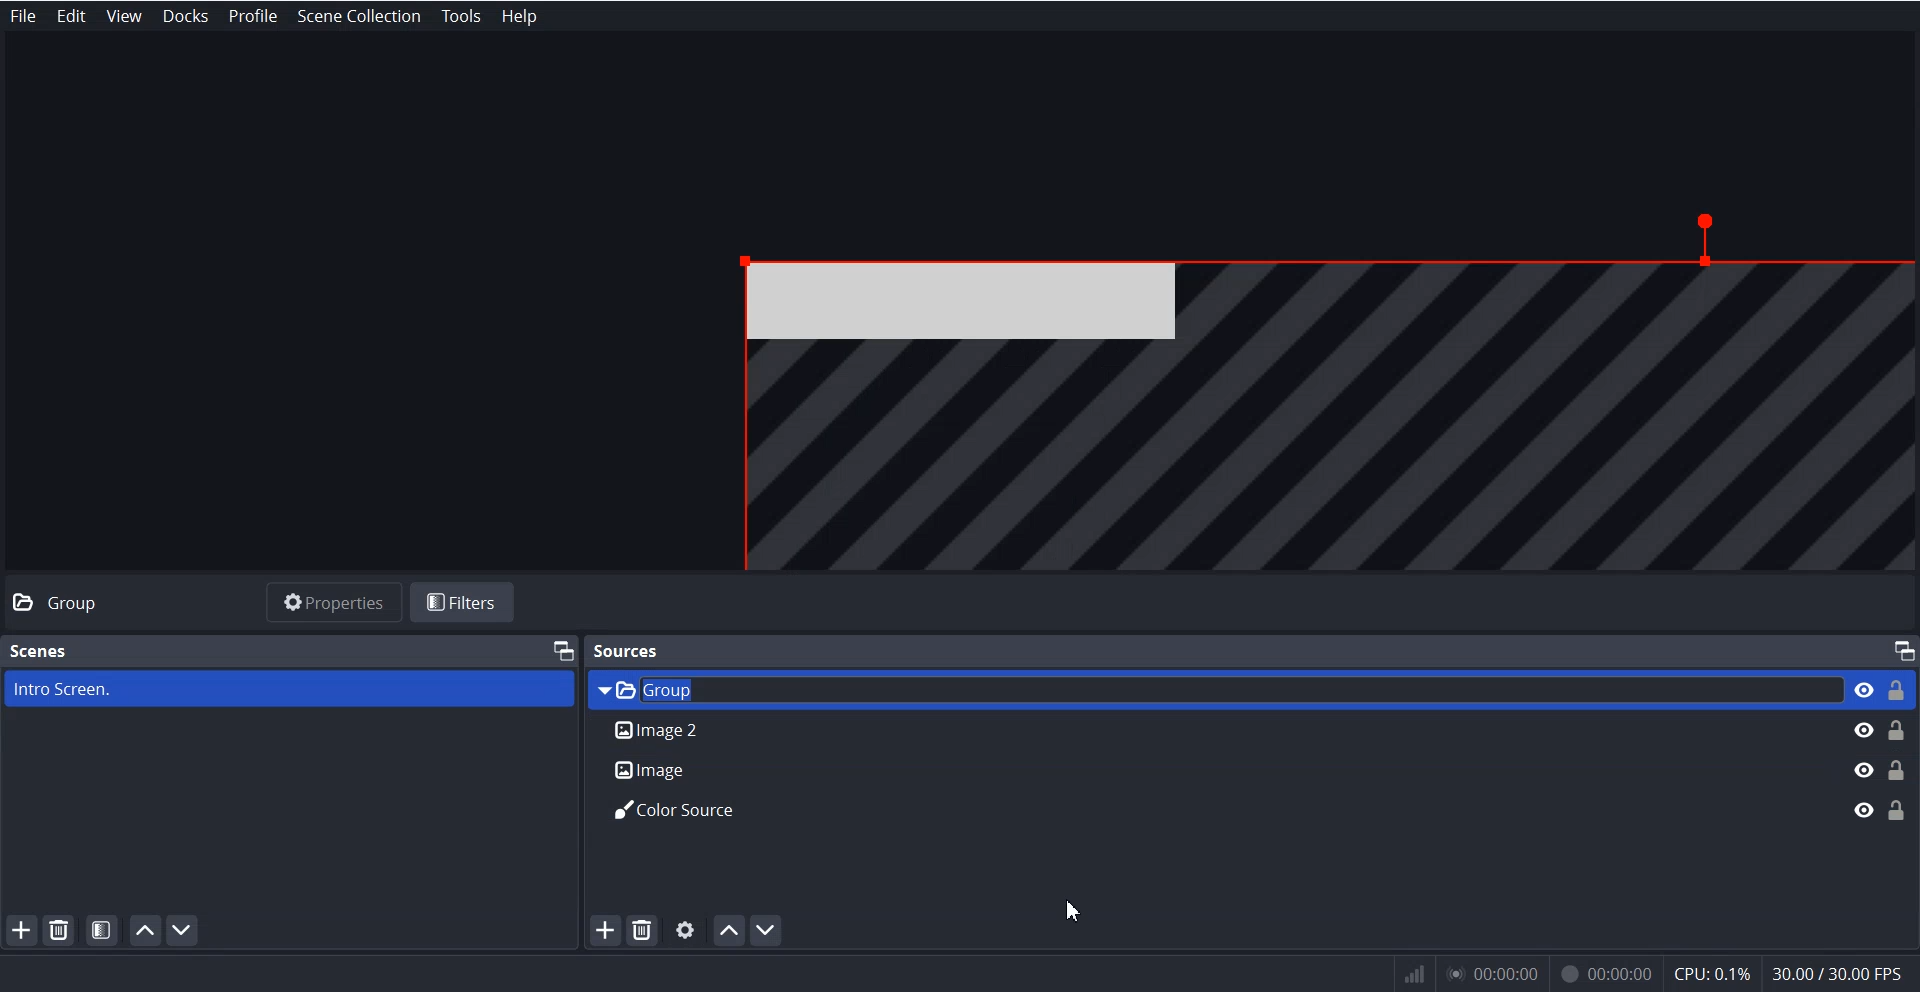 The image size is (1920, 992). I want to click on Move Scene down, so click(770, 930).